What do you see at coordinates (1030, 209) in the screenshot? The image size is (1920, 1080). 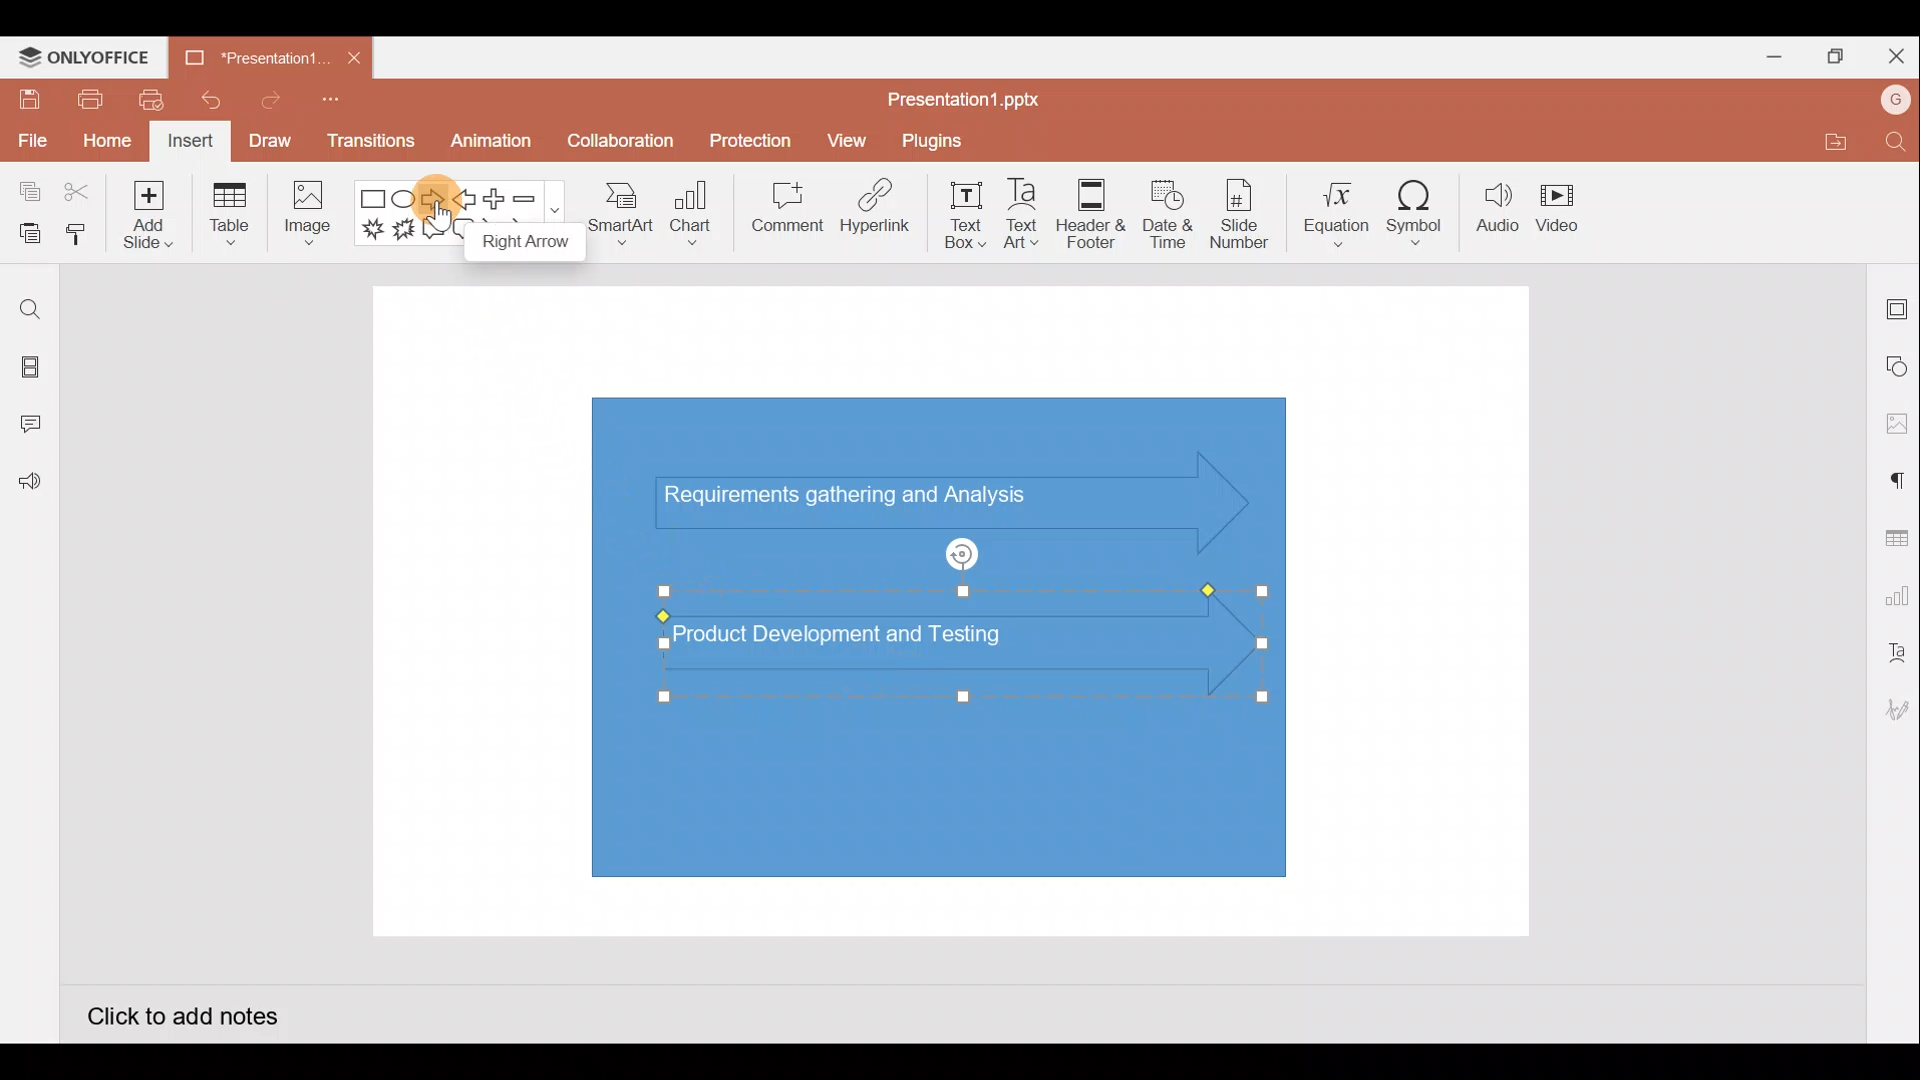 I see `Text Art` at bounding box center [1030, 209].